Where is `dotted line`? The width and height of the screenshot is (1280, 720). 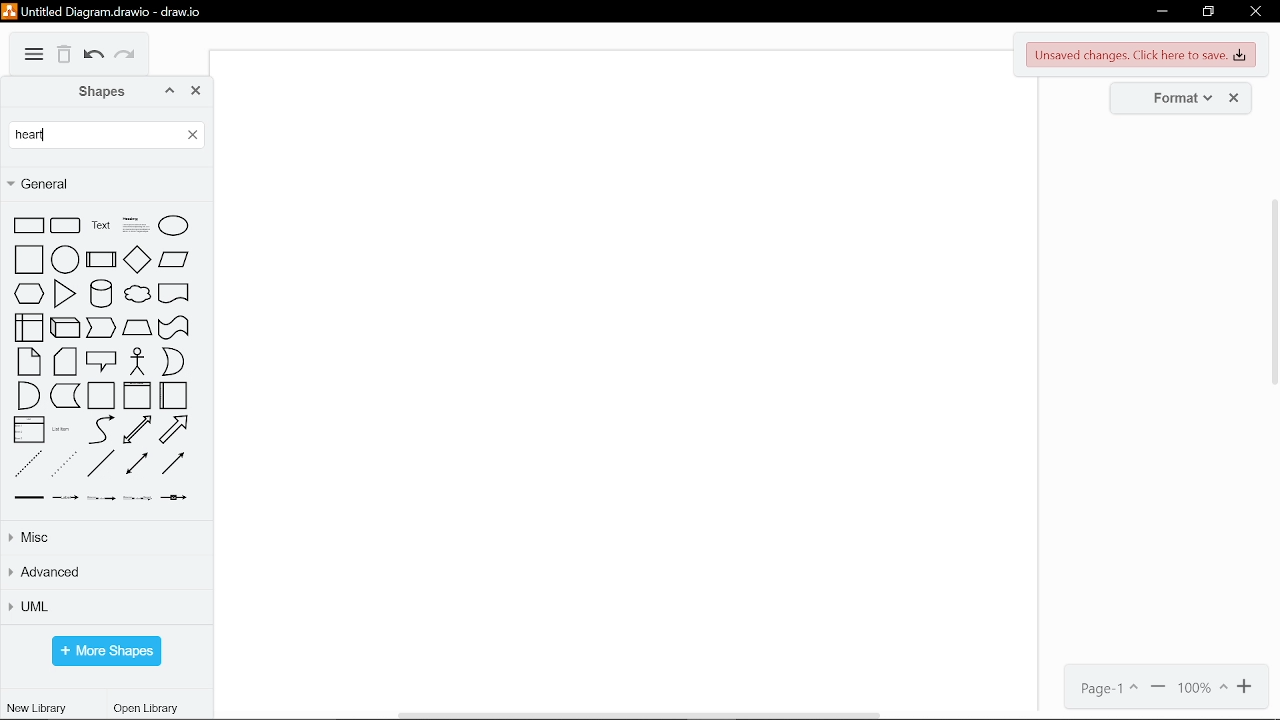
dotted line is located at coordinates (64, 464).